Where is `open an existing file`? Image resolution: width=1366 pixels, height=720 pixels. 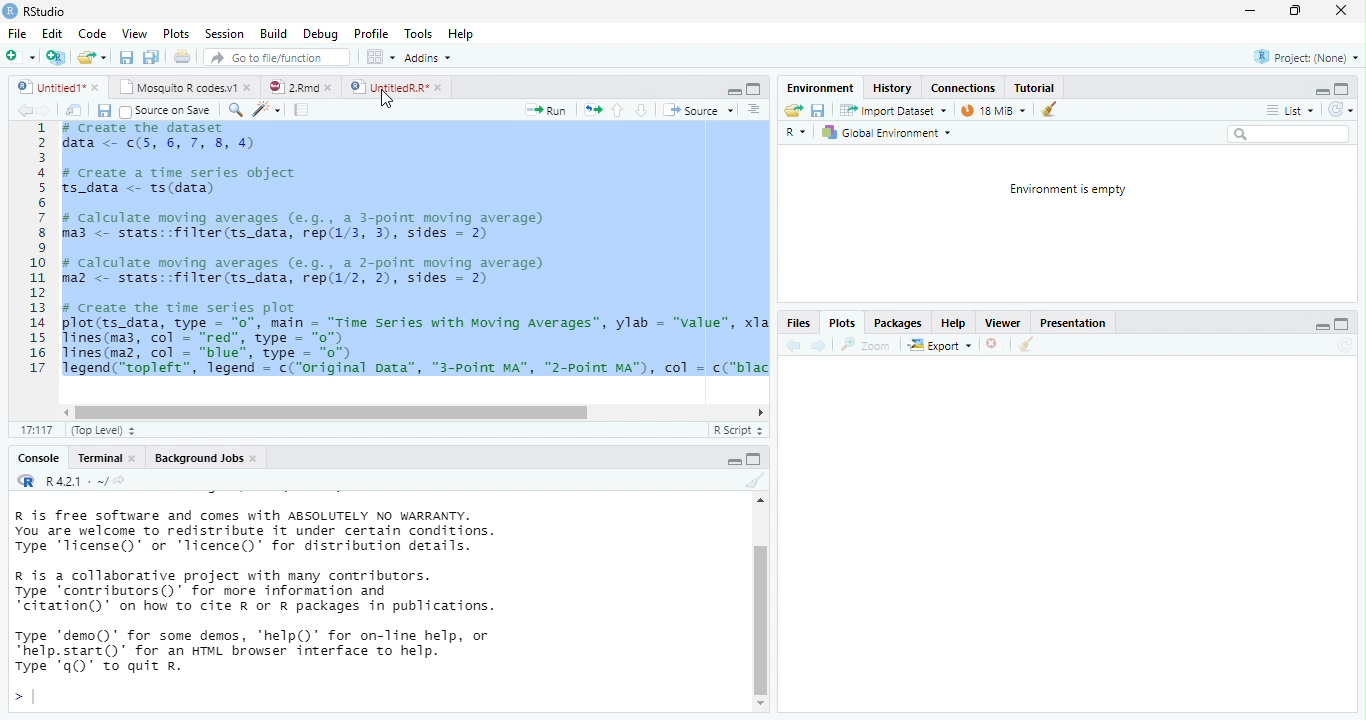 open an existing file is located at coordinates (92, 58).